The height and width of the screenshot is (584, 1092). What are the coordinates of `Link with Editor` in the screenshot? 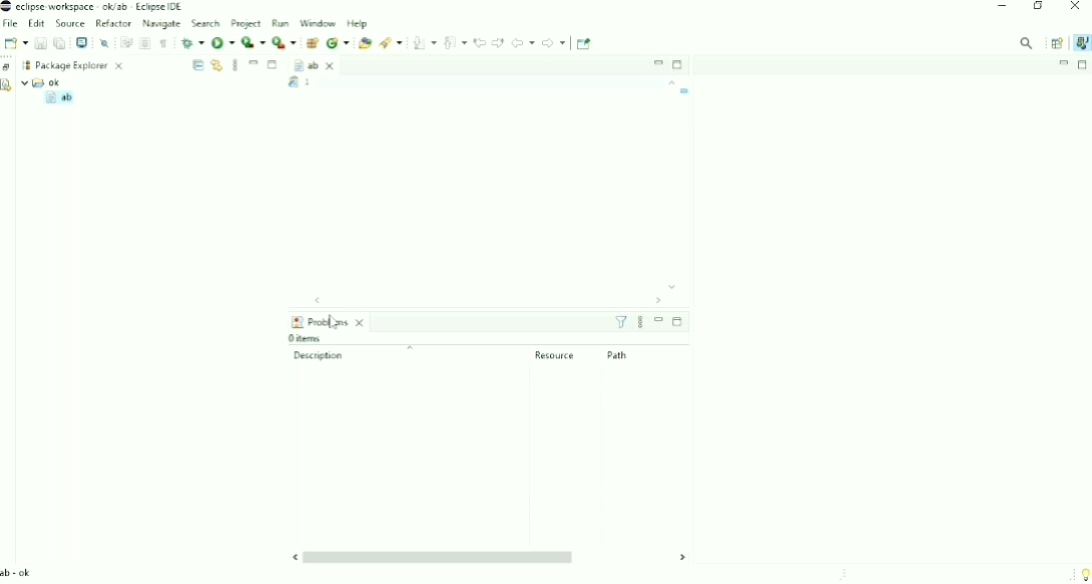 It's located at (216, 65).